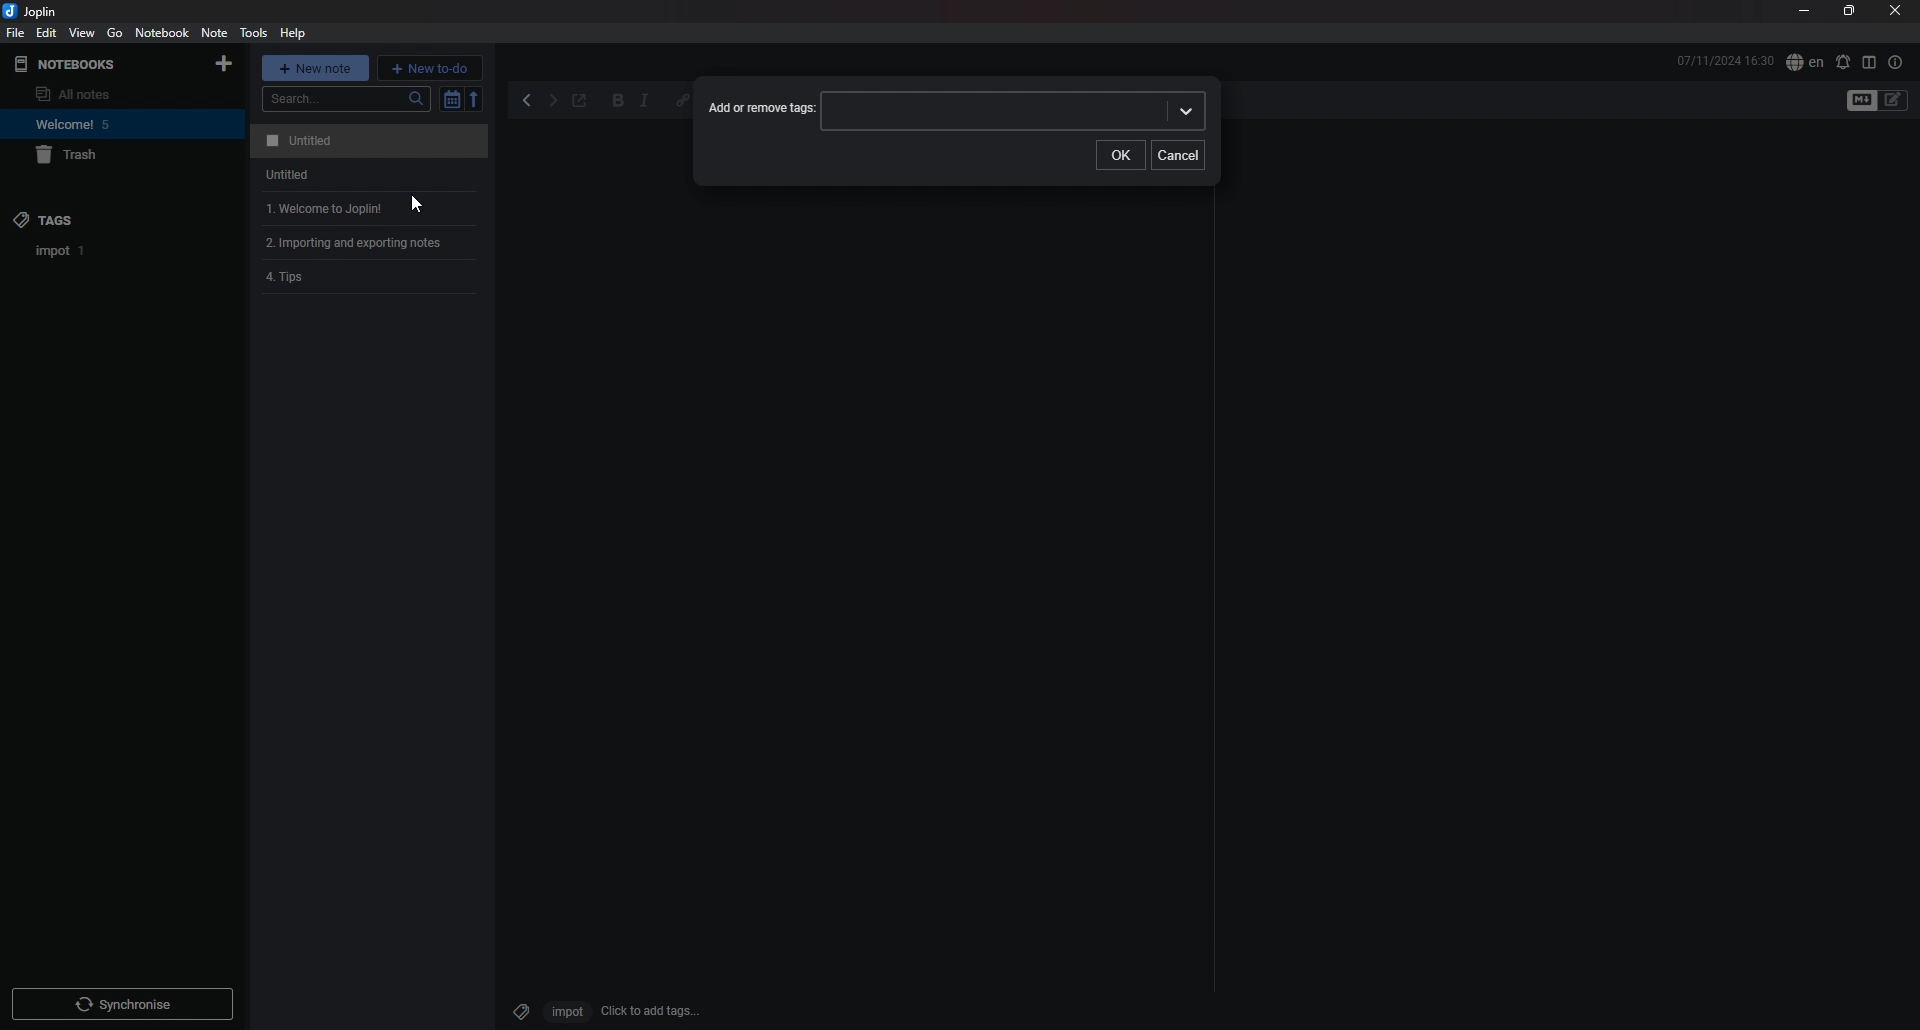 Image resolution: width=1920 pixels, height=1030 pixels. I want to click on impot, so click(564, 1011).